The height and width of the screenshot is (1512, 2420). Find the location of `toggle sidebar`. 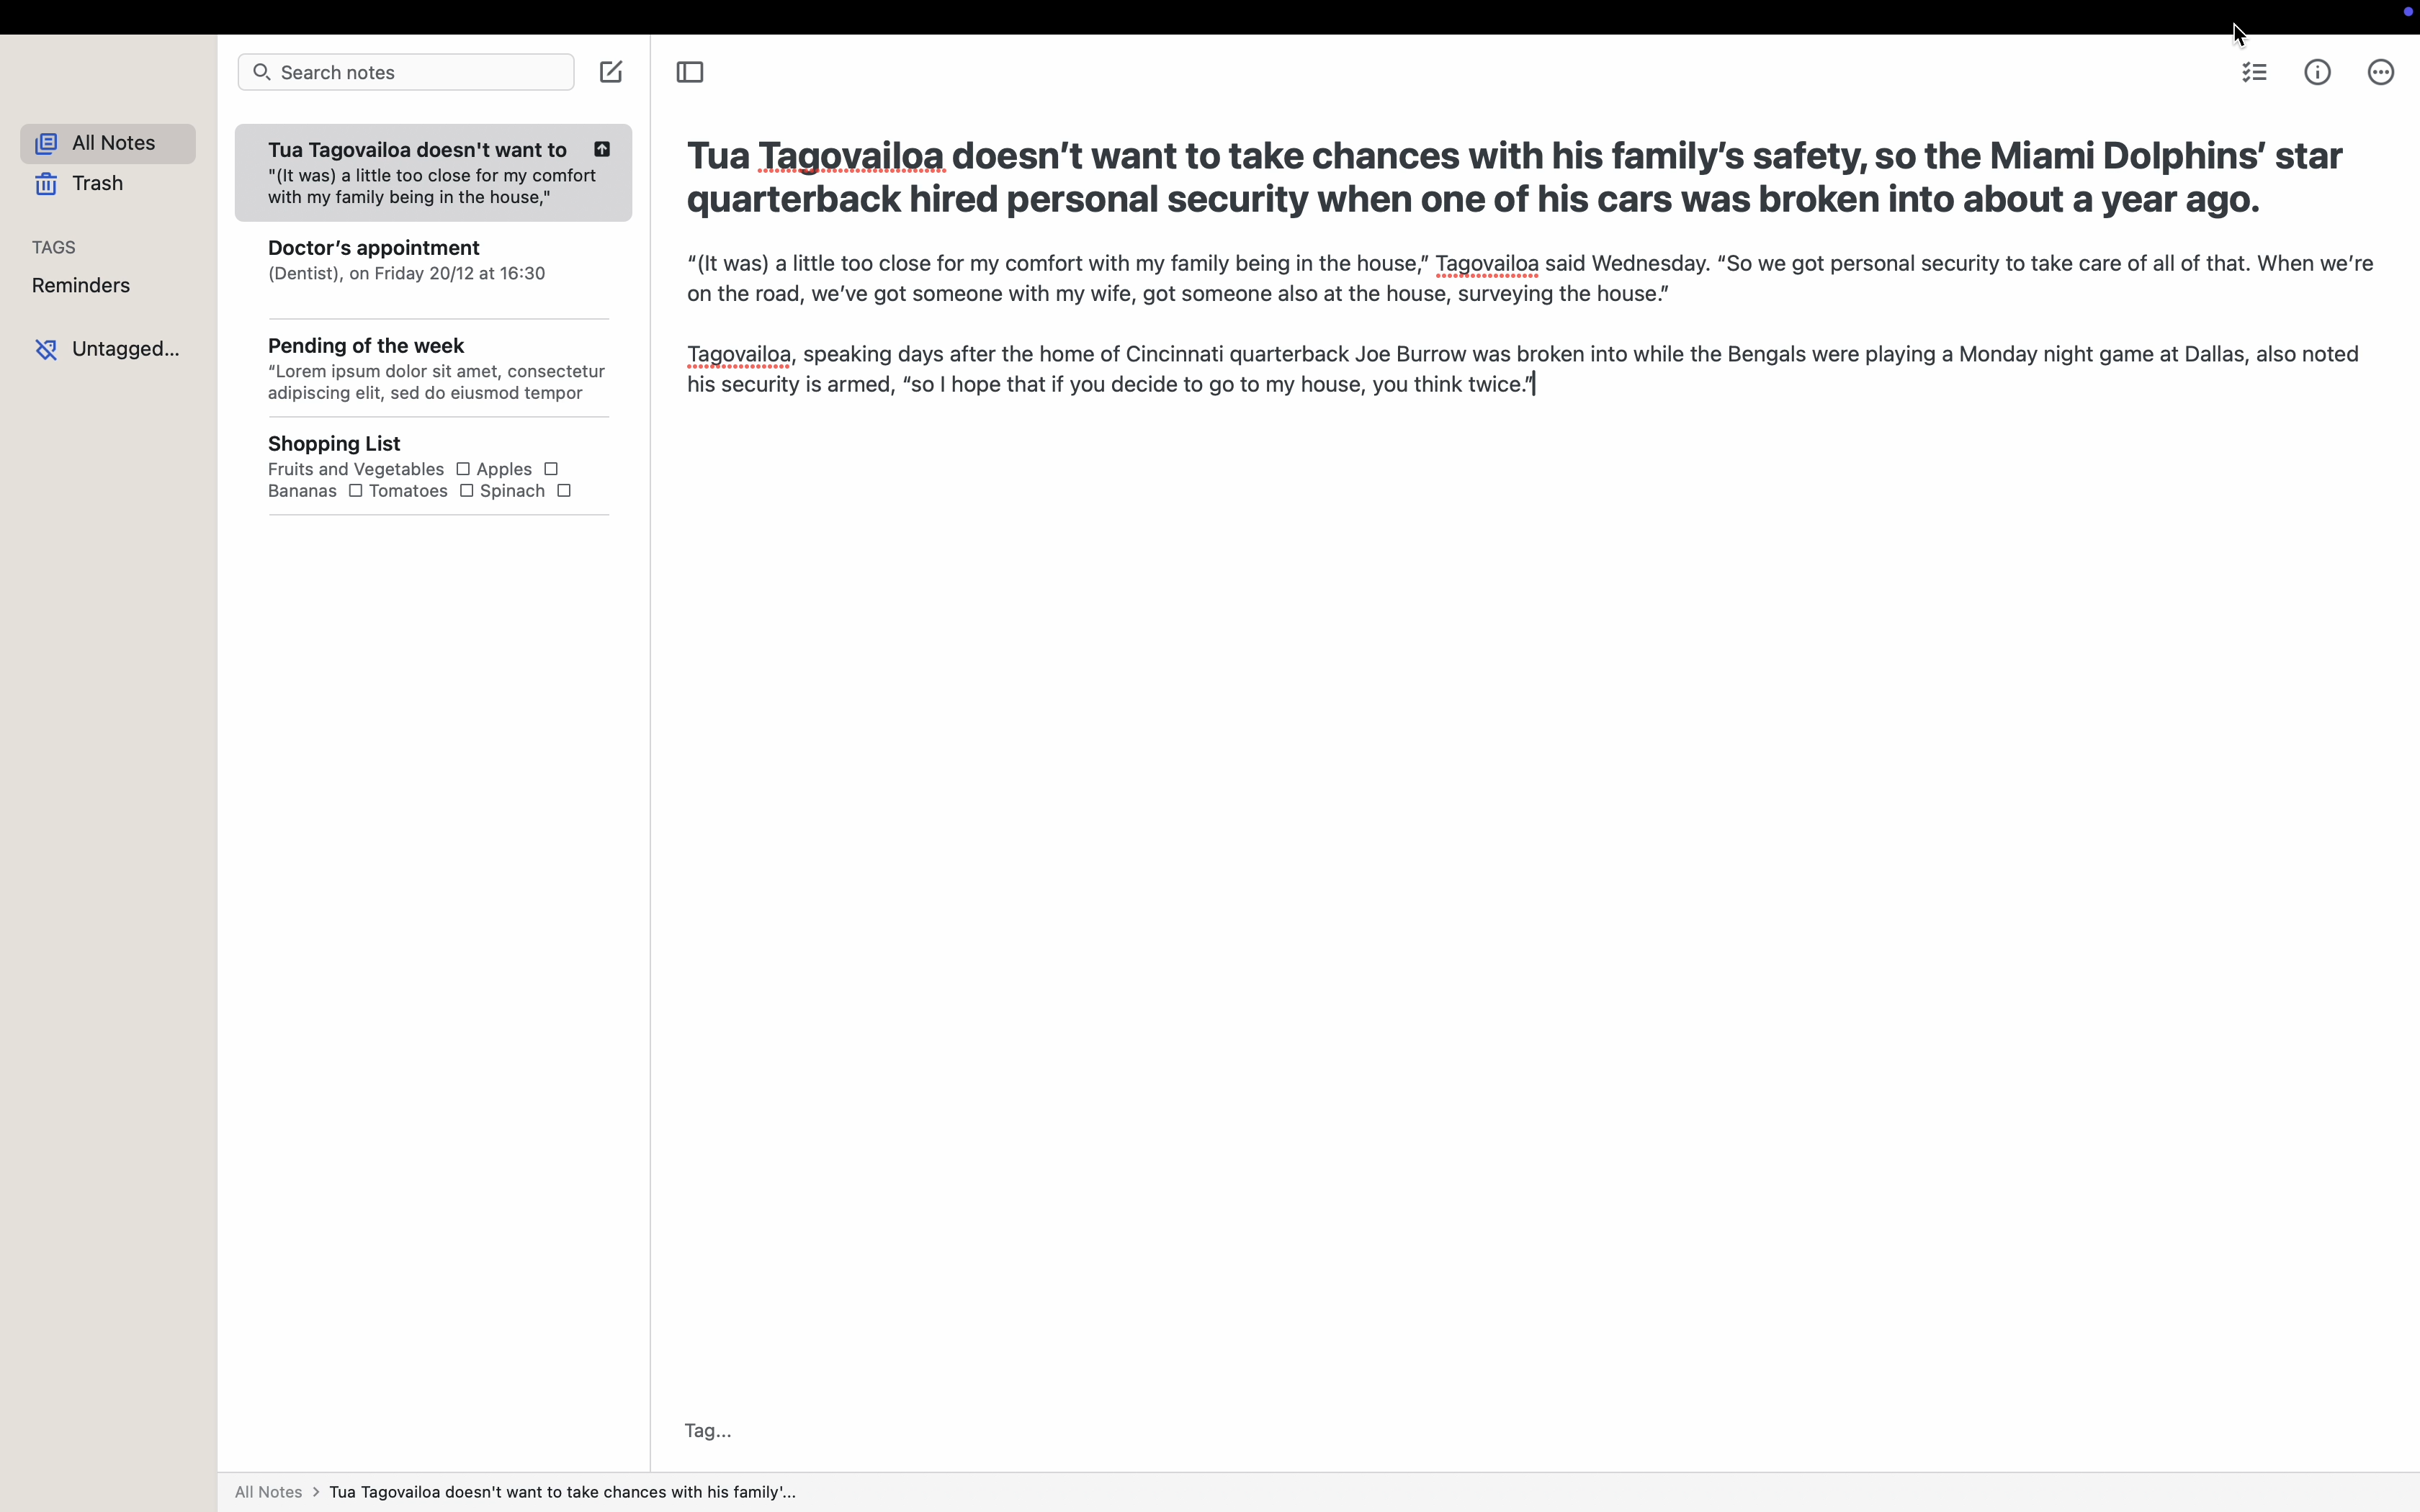

toggle sidebar is located at coordinates (688, 75).